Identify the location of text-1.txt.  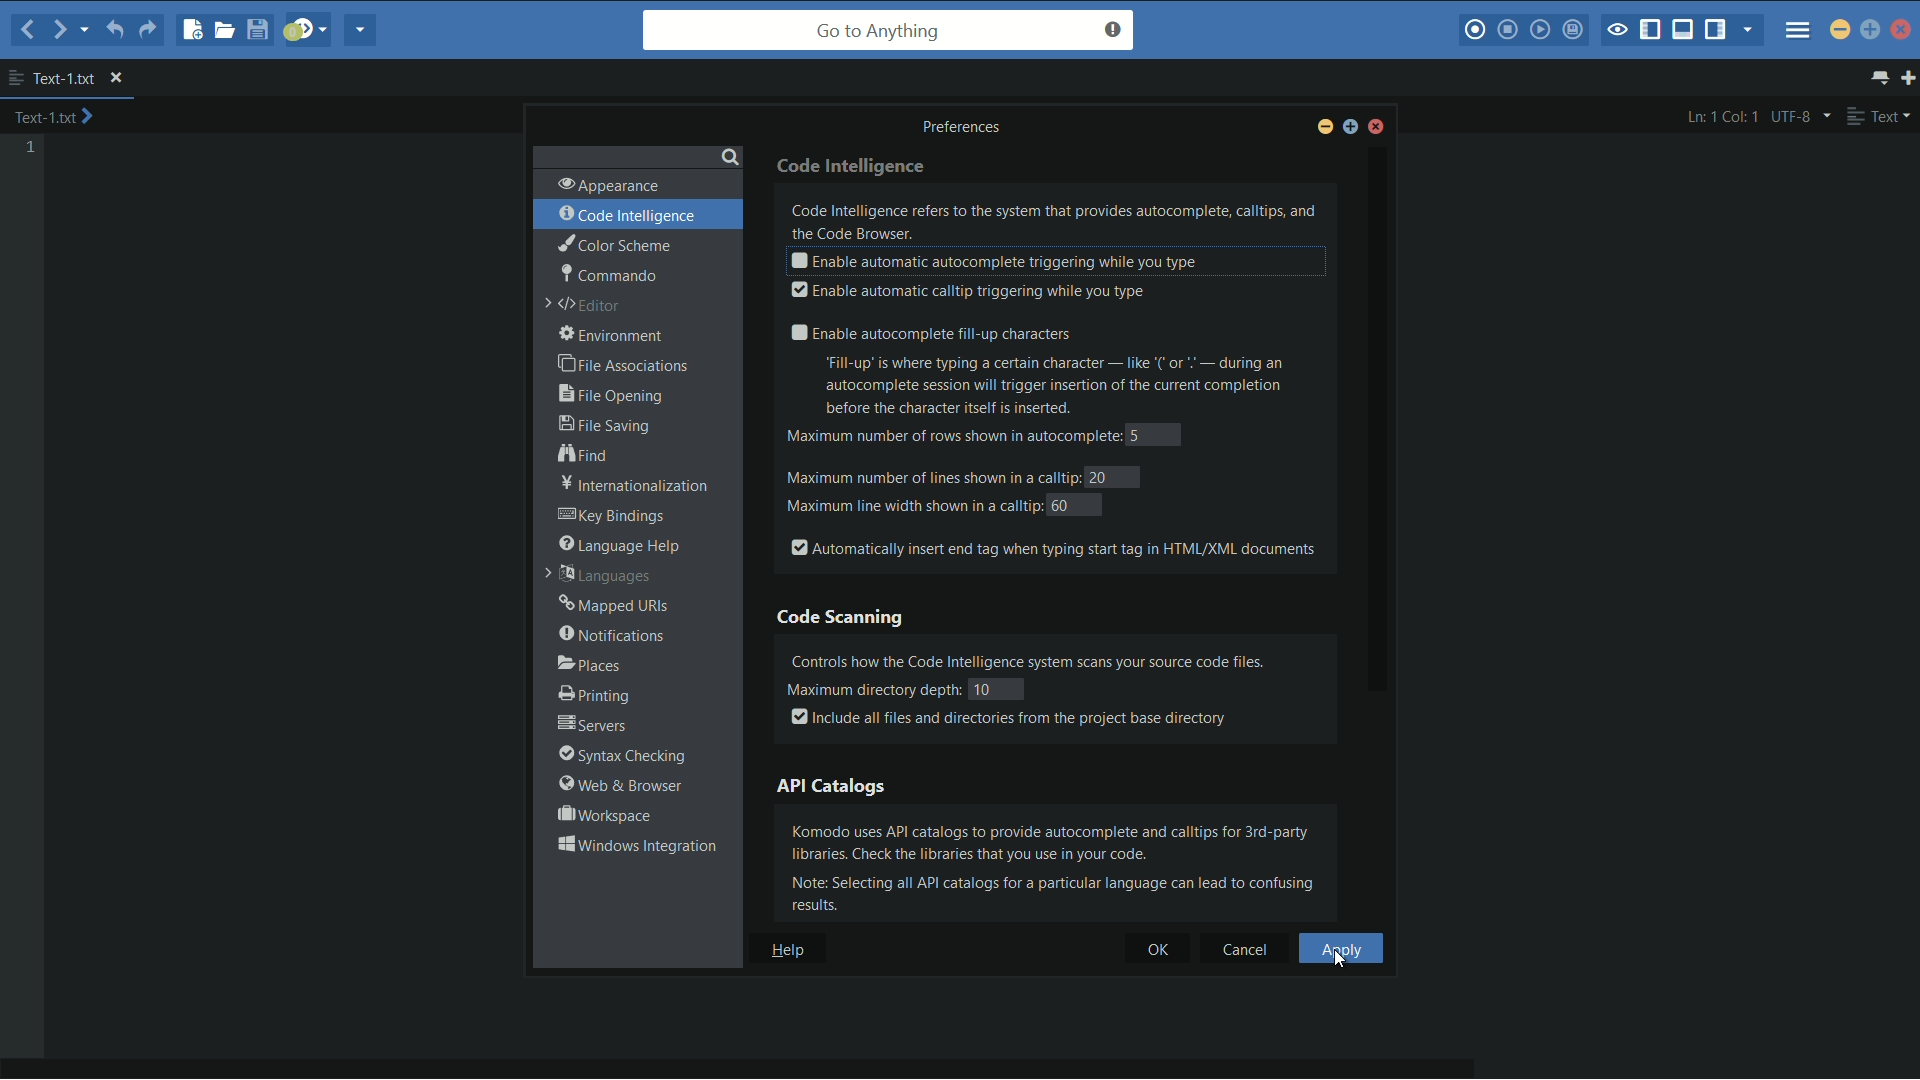
(54, 117).